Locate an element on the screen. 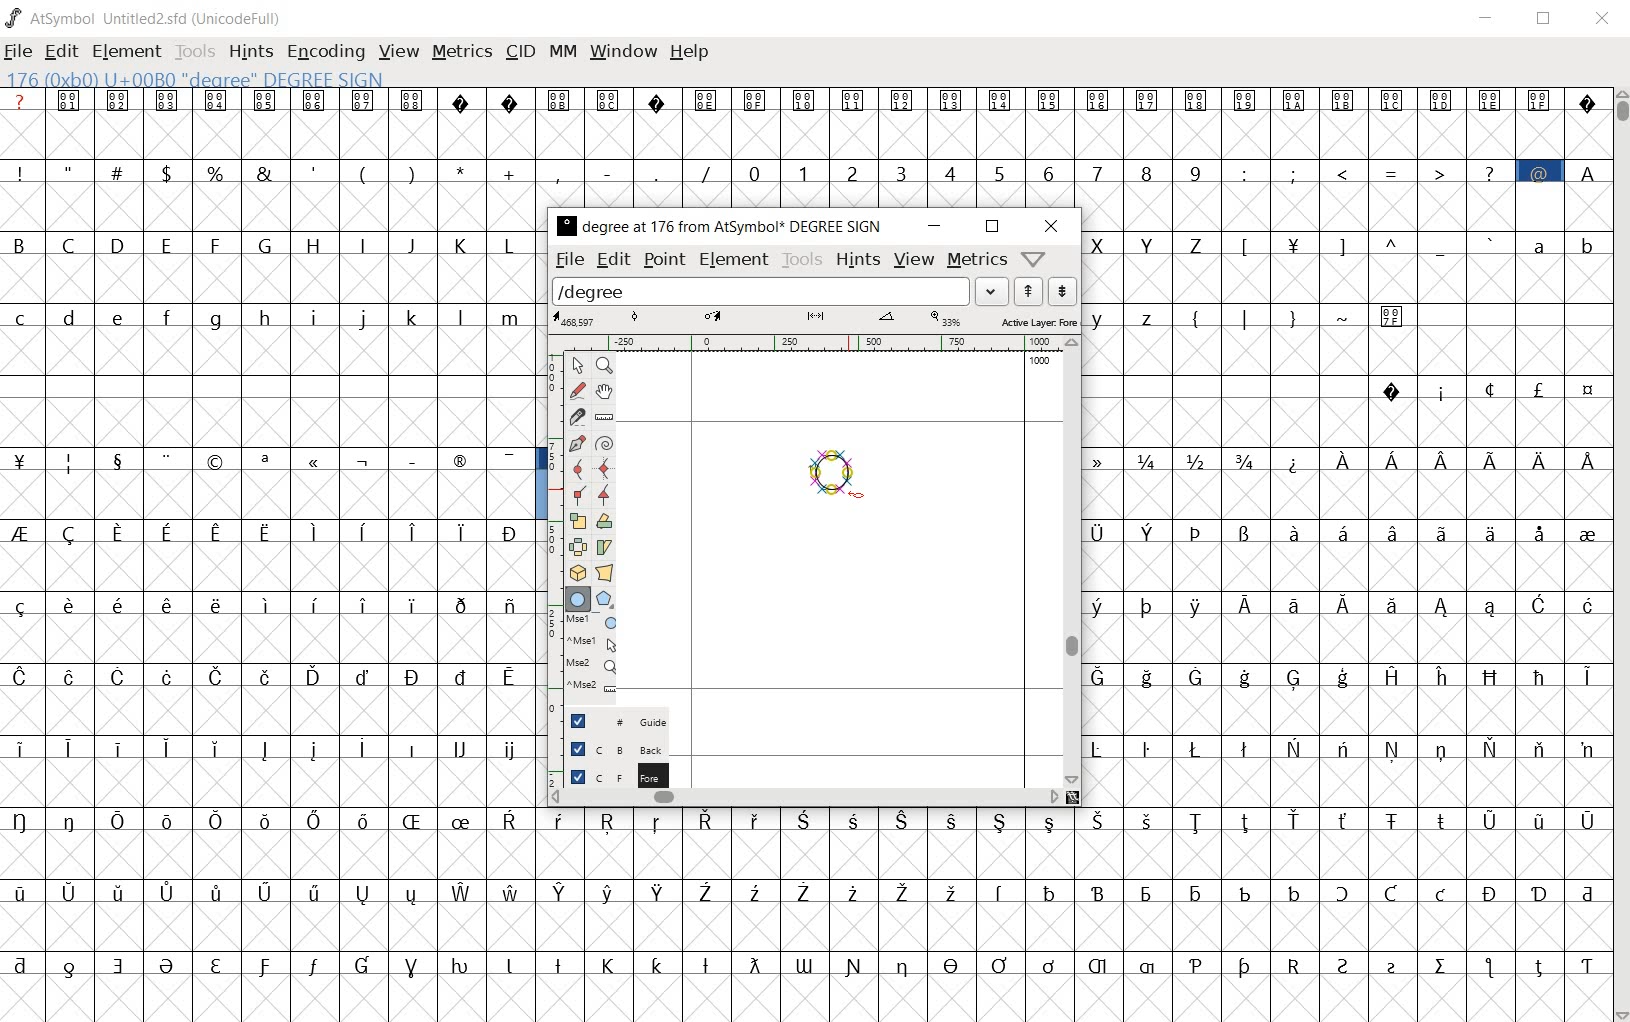 The width and height of the screenshot is (1630, 1022).  is located at coordinates (1343, 782).